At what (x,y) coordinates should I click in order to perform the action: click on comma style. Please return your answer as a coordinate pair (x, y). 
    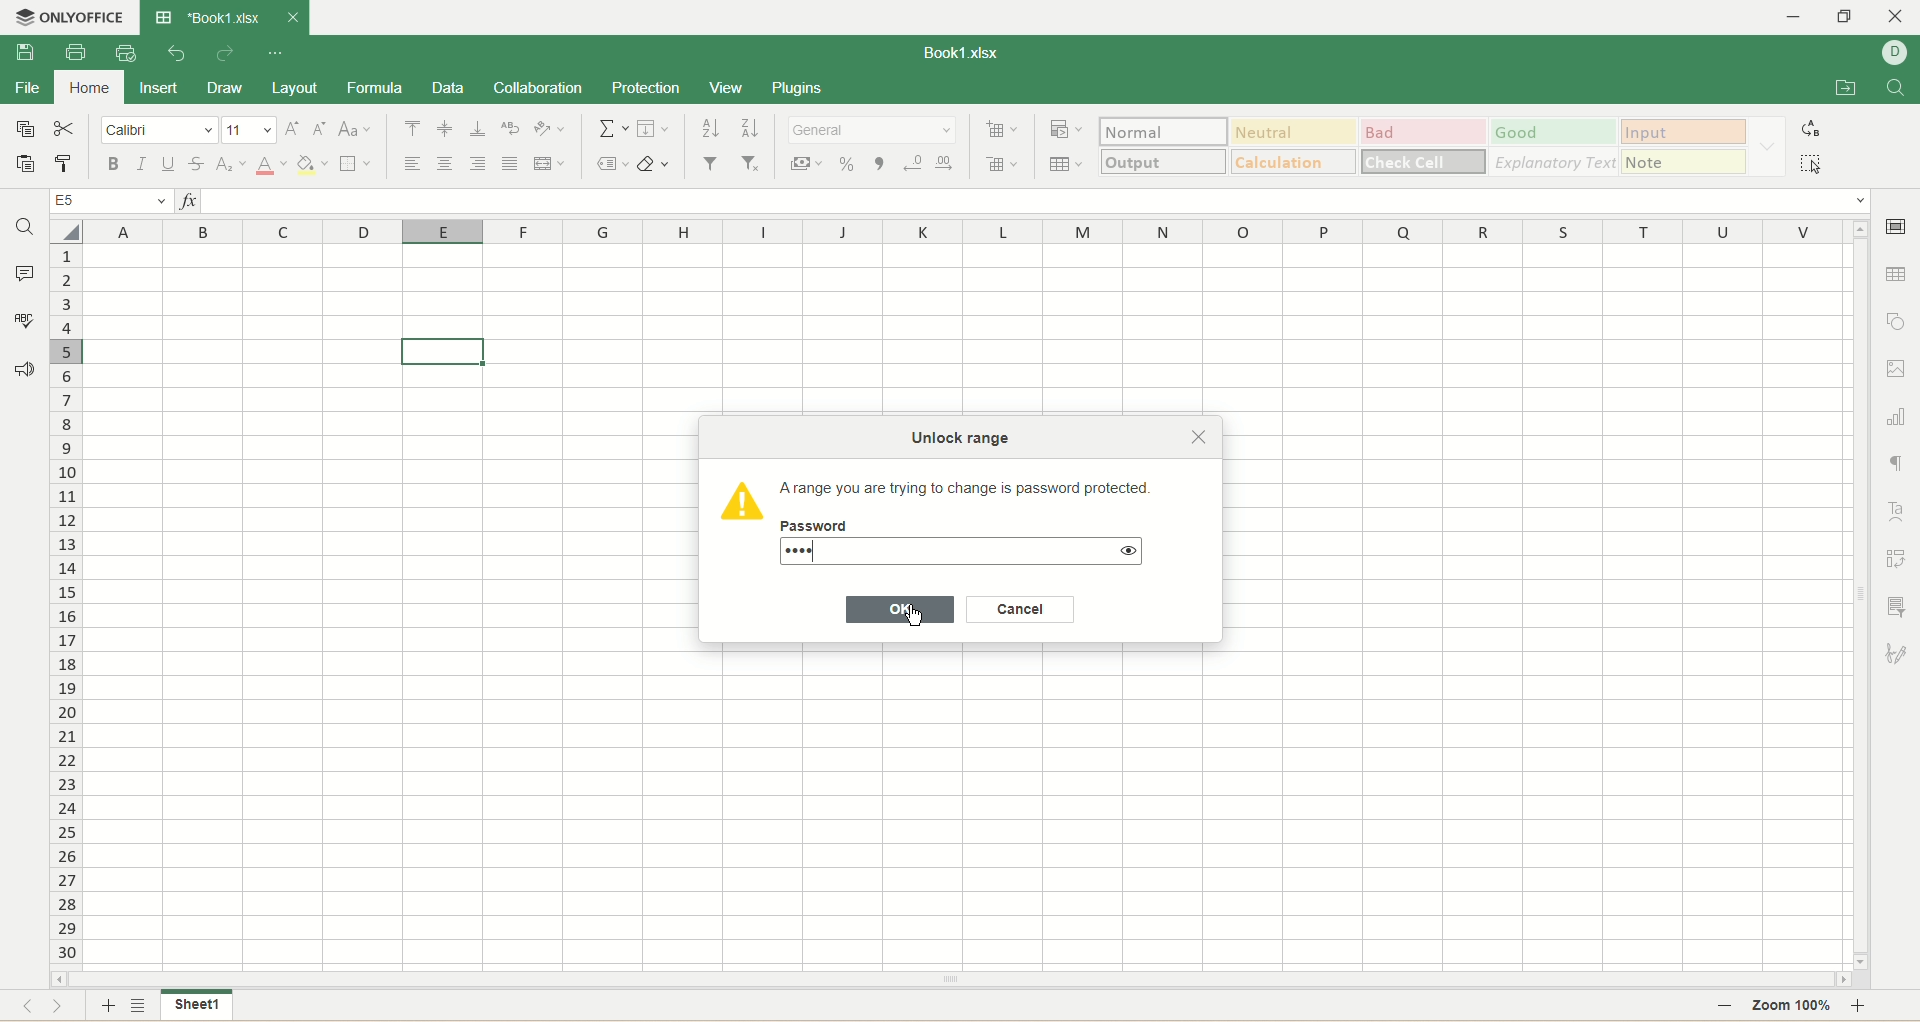
    Looking at the image, I should click on (875, 164).